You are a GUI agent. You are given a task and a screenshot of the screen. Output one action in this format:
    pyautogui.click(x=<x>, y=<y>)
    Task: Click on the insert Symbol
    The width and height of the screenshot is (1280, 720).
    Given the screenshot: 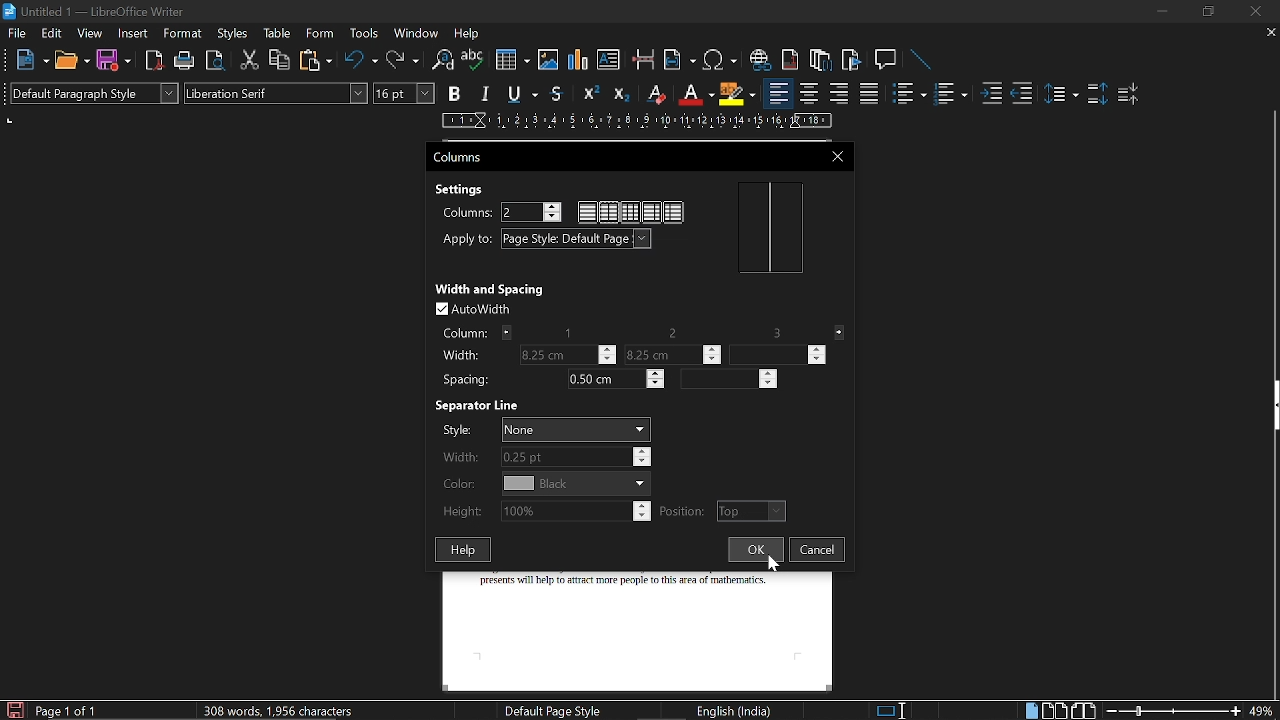 What is the action you would take?
    pyautogui.click(x=720, y=61)
    